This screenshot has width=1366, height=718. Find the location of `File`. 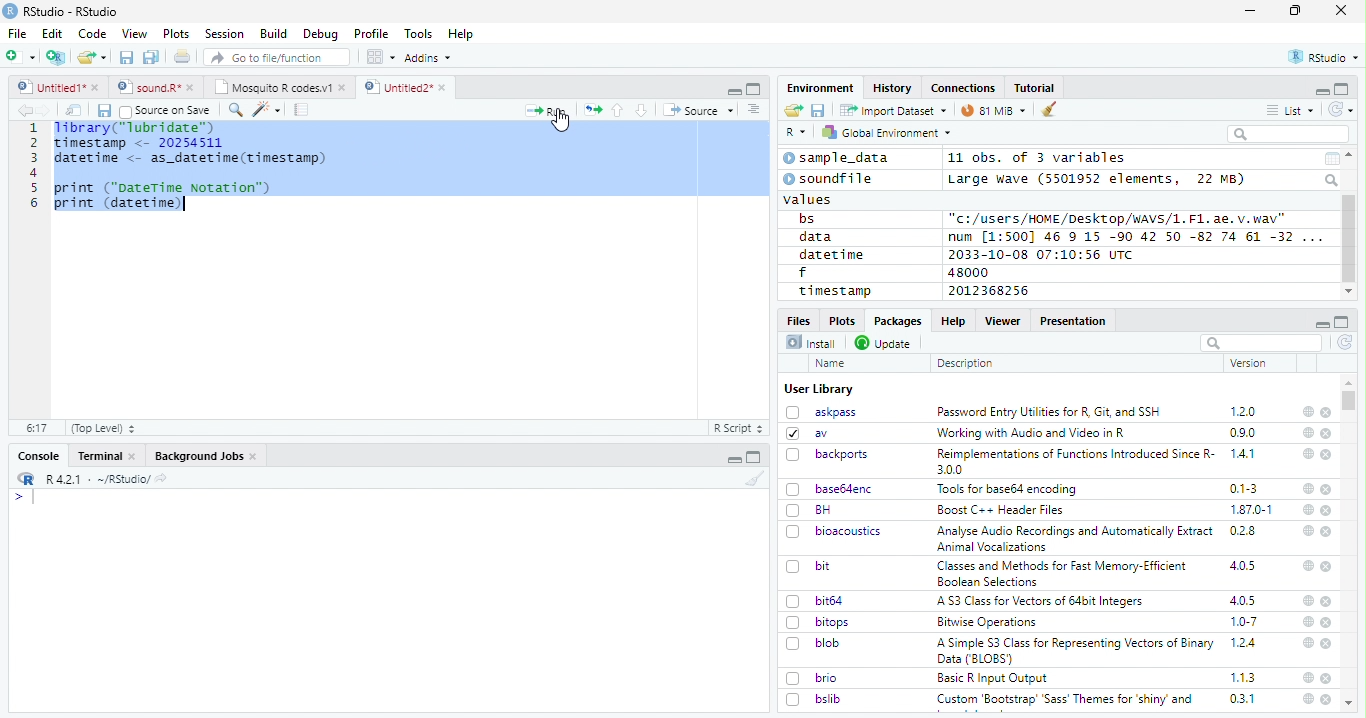

File is located at coordinates (16, 33).